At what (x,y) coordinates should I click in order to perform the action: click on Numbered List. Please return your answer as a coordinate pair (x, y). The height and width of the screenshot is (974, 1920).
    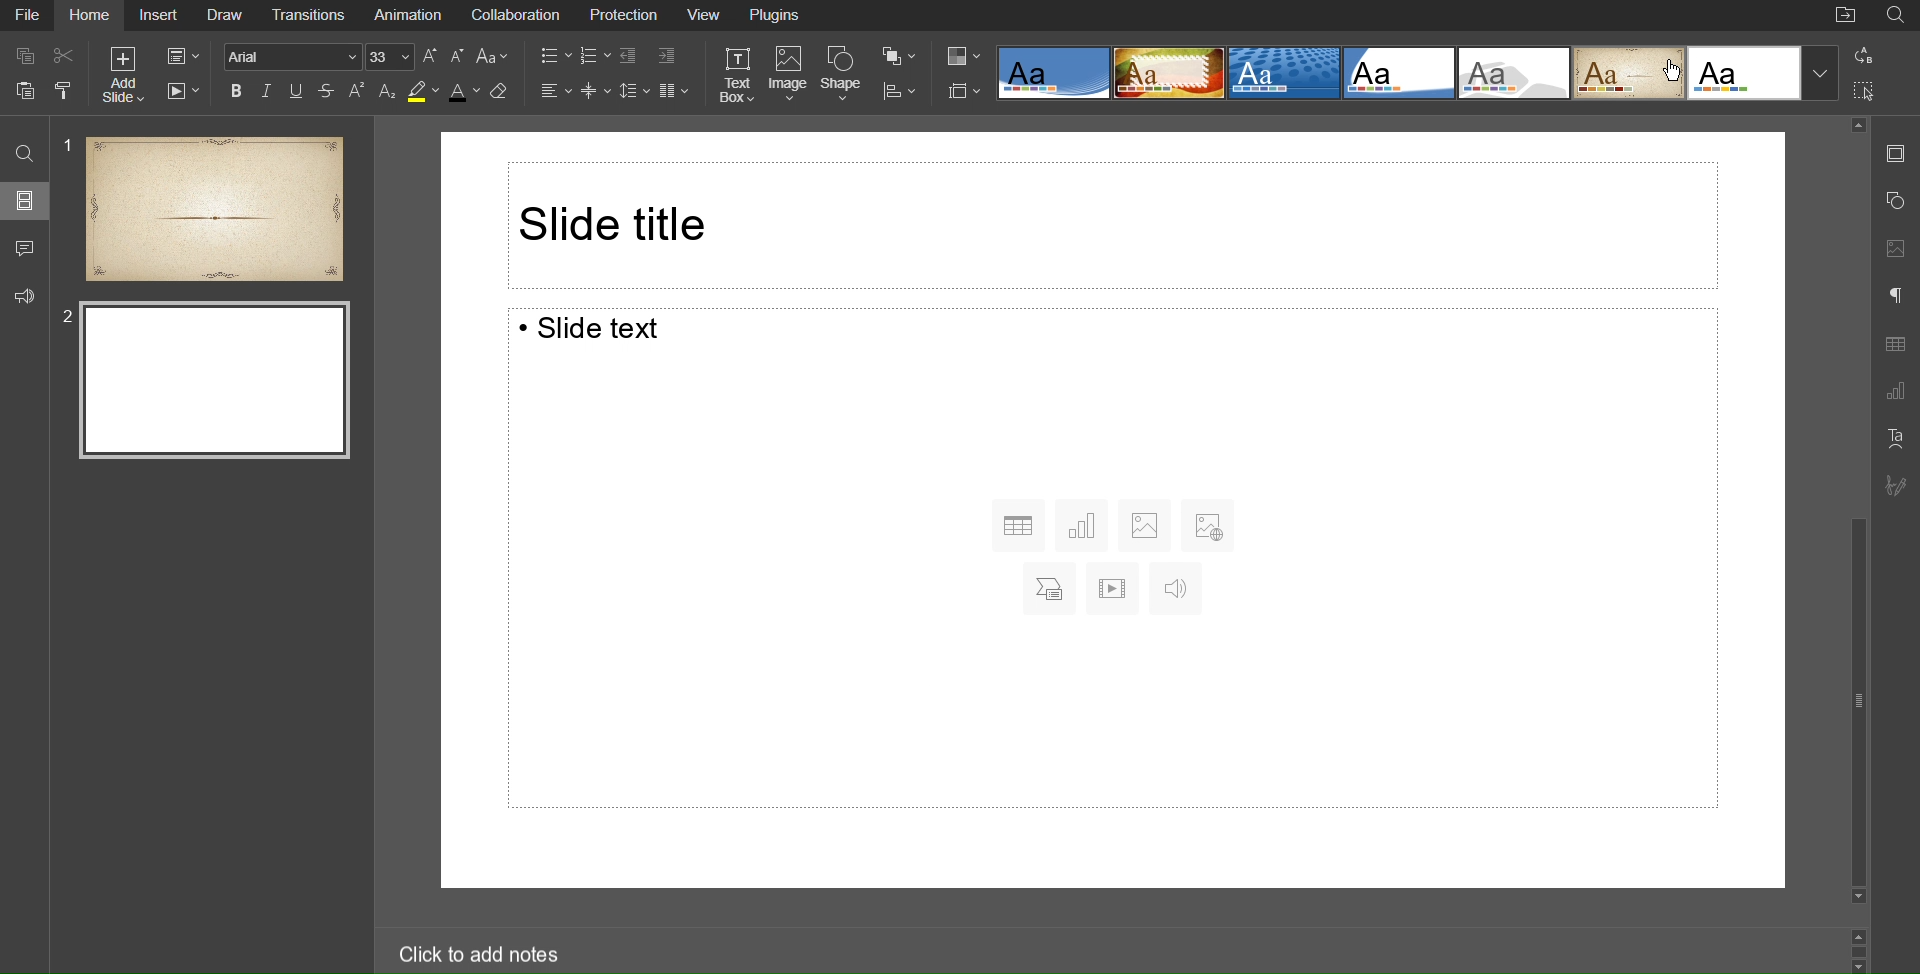
    Looking at the image, I should click on (597, 58).